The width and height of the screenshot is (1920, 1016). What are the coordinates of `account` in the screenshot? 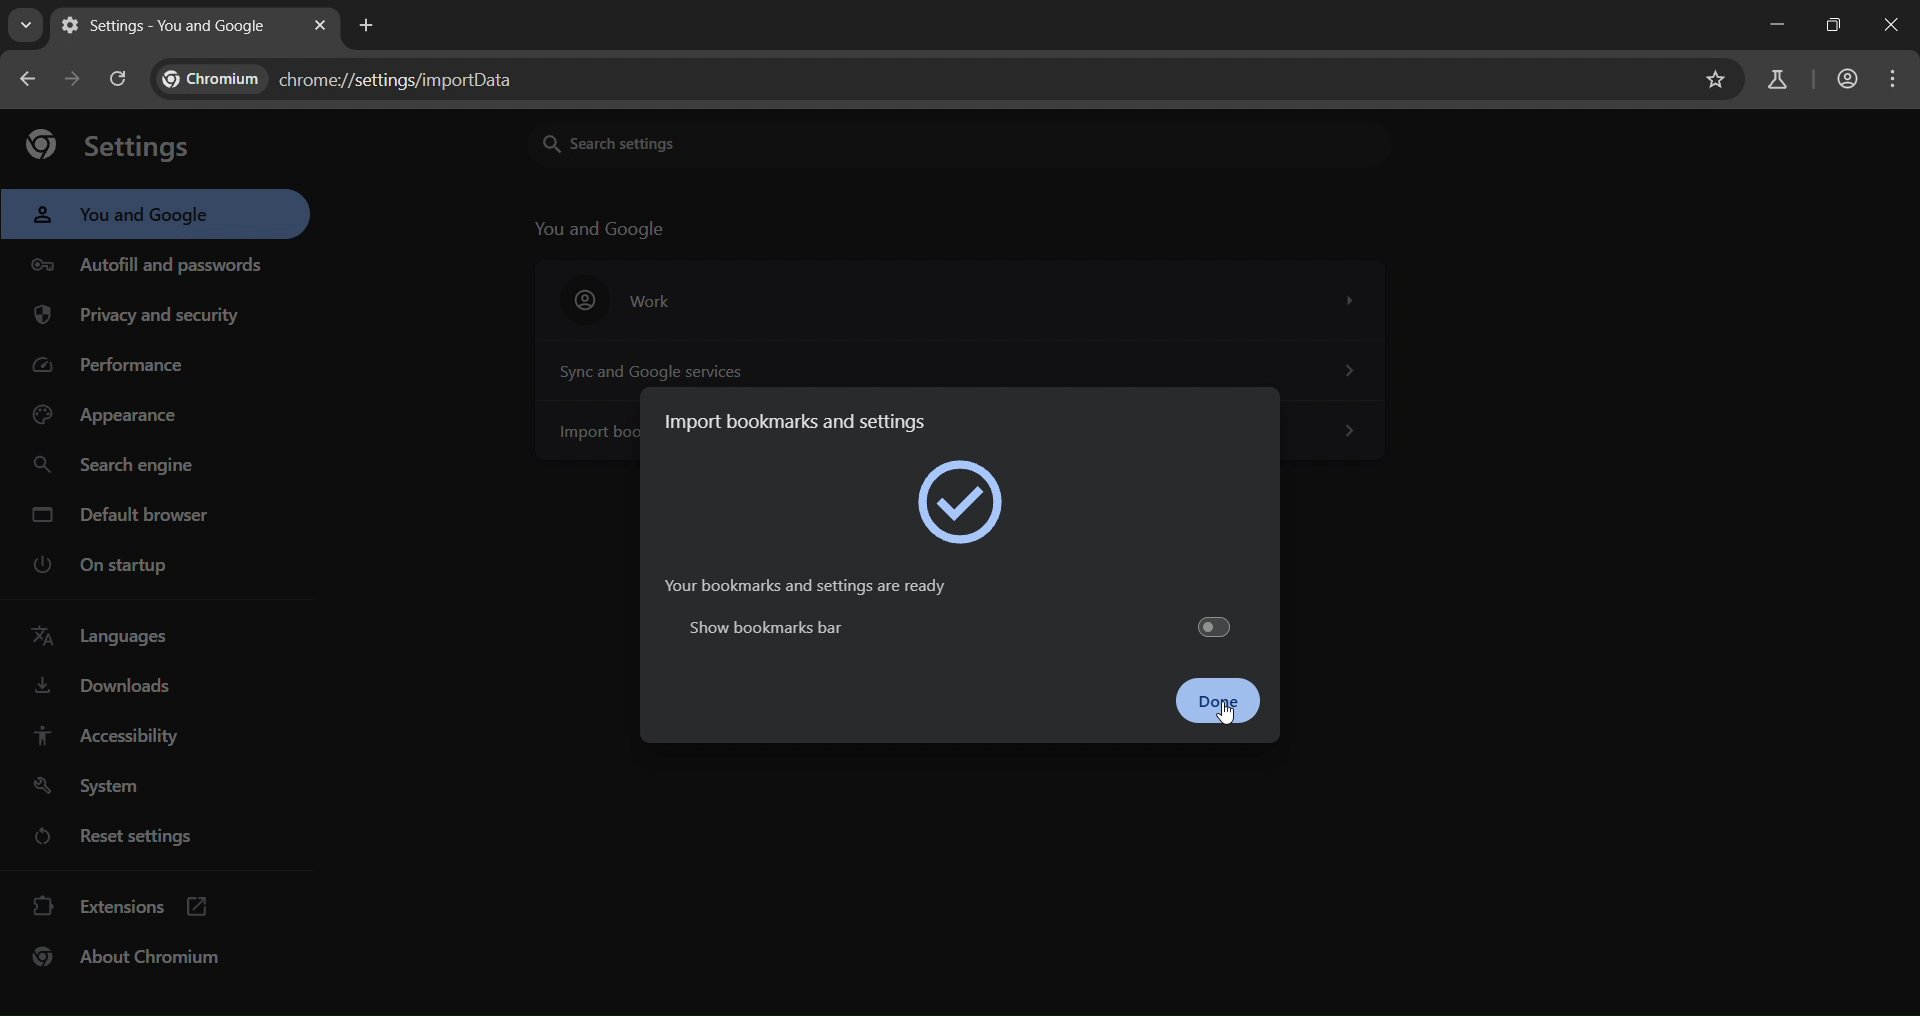 It's located at (1848, 77).